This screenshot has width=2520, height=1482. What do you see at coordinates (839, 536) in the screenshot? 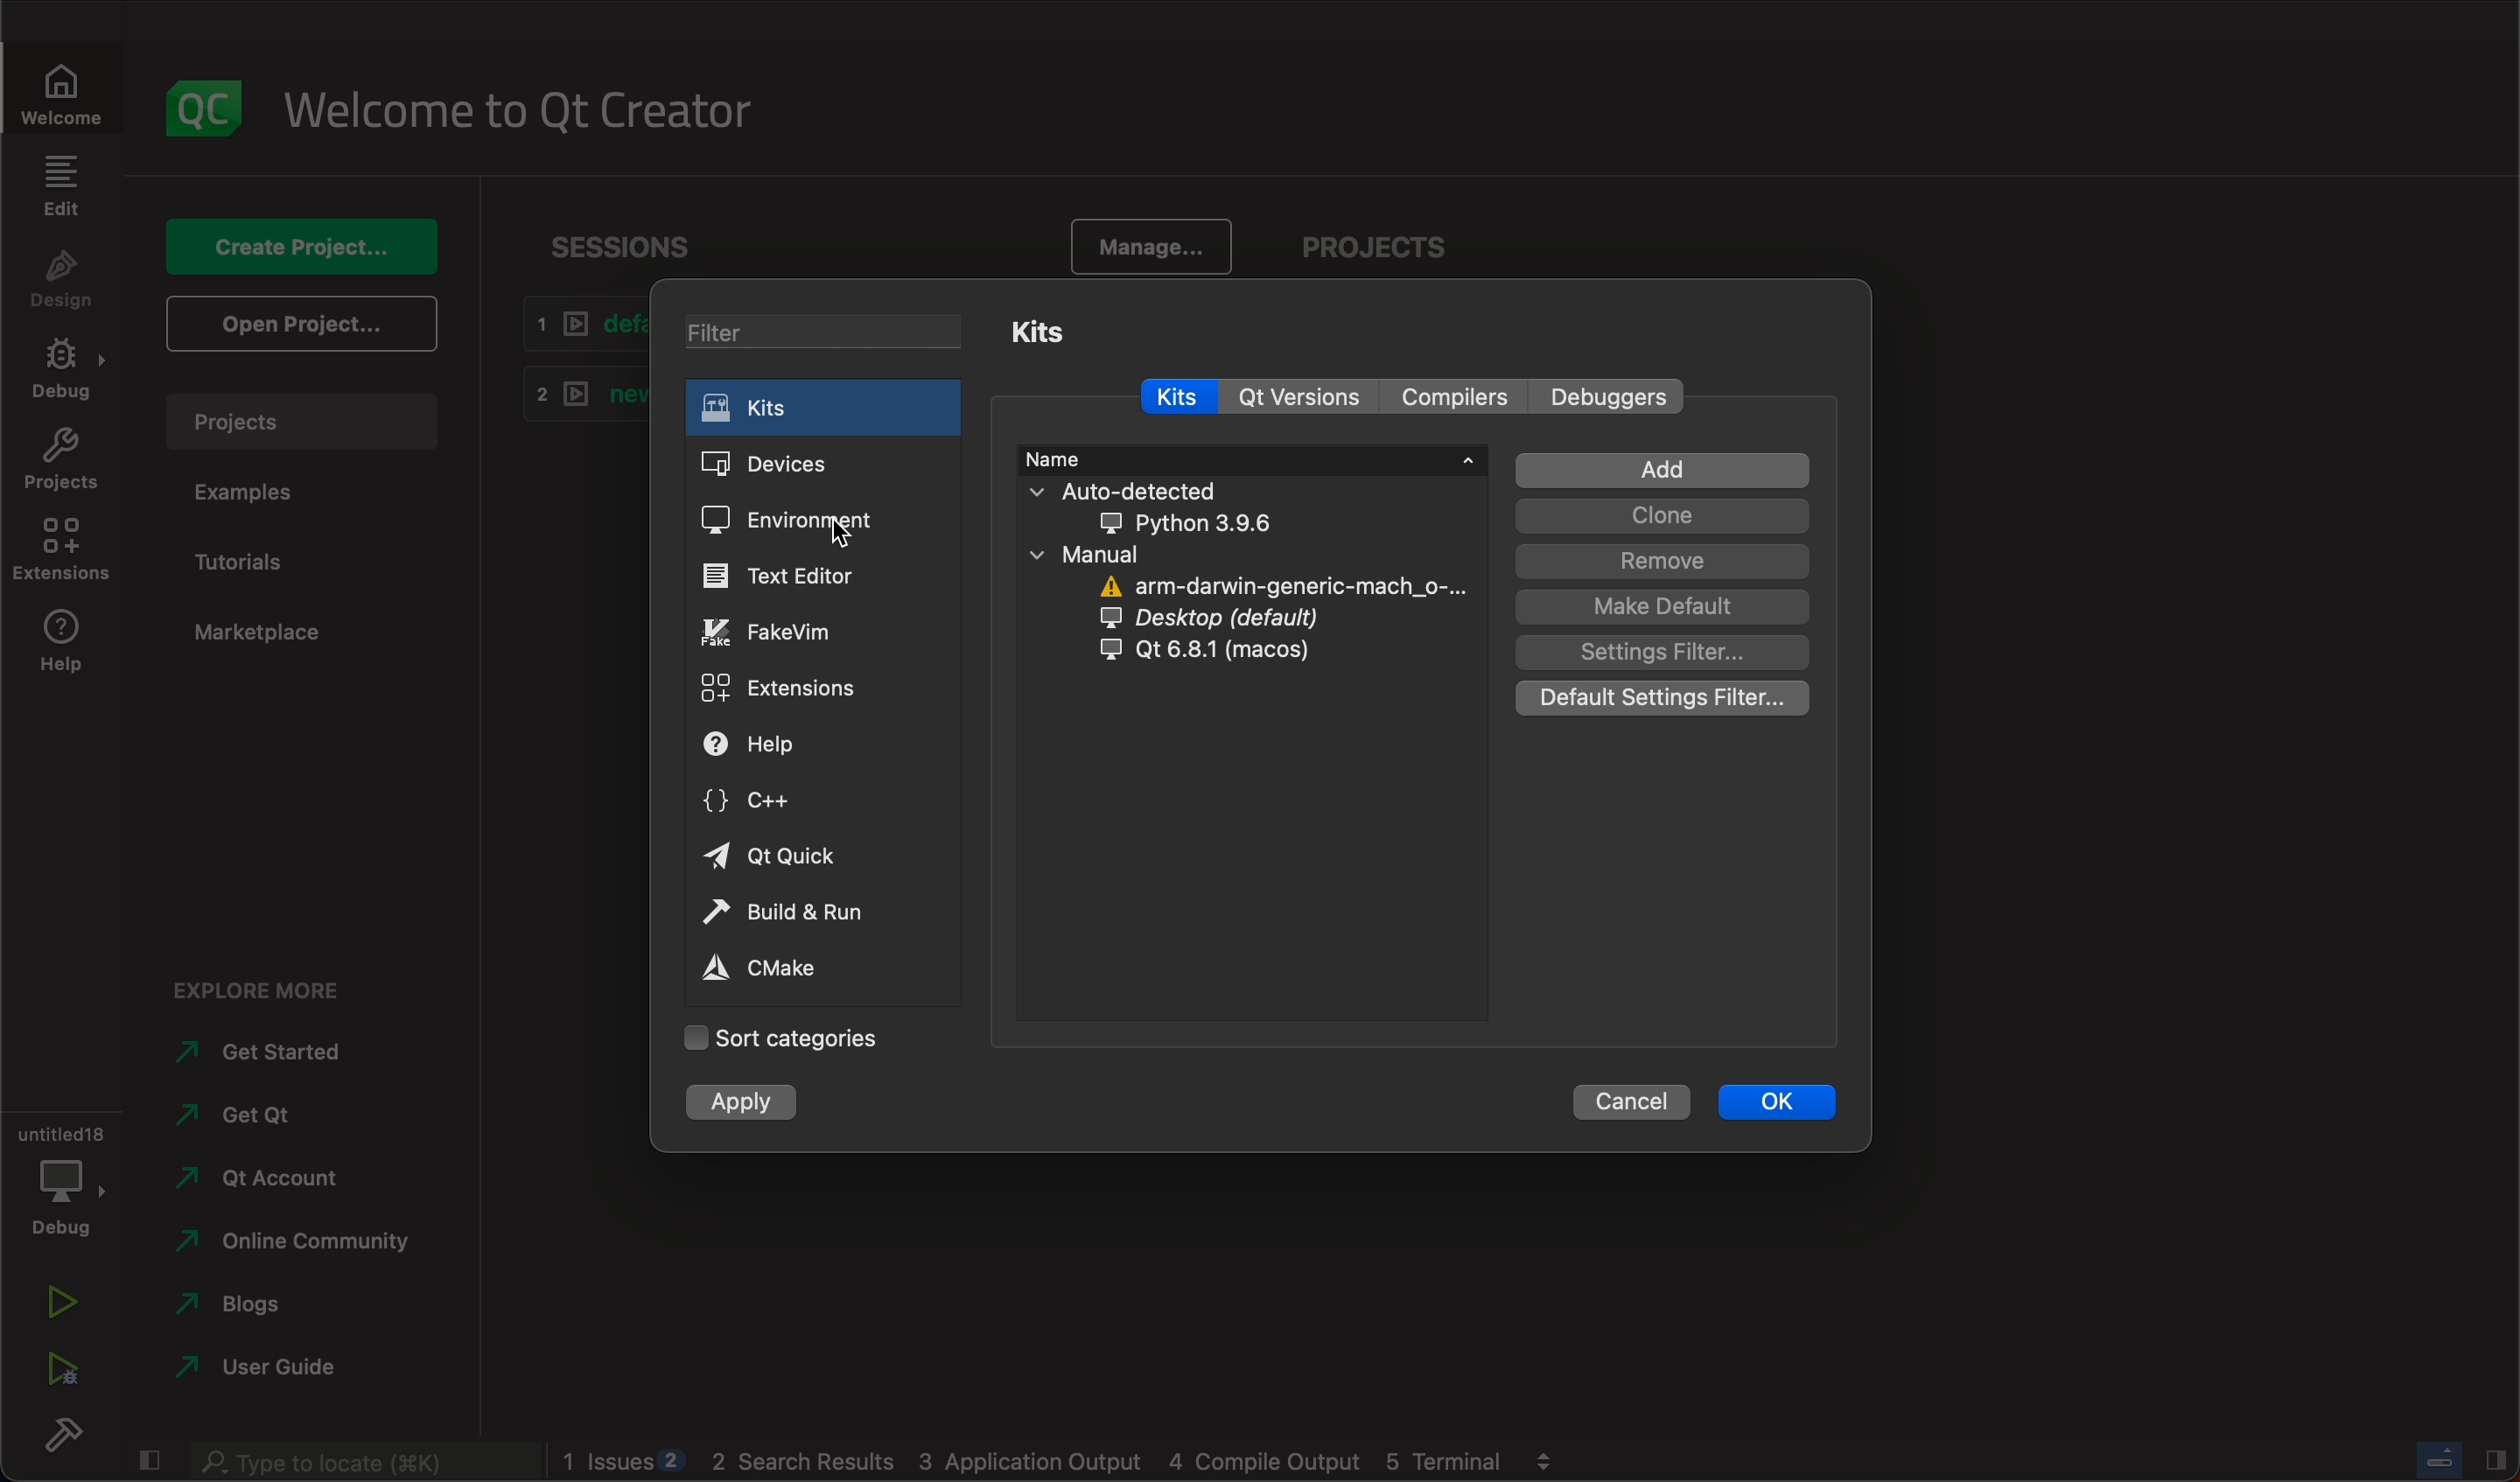
I see `cursor` at bounding box center [839, 536].